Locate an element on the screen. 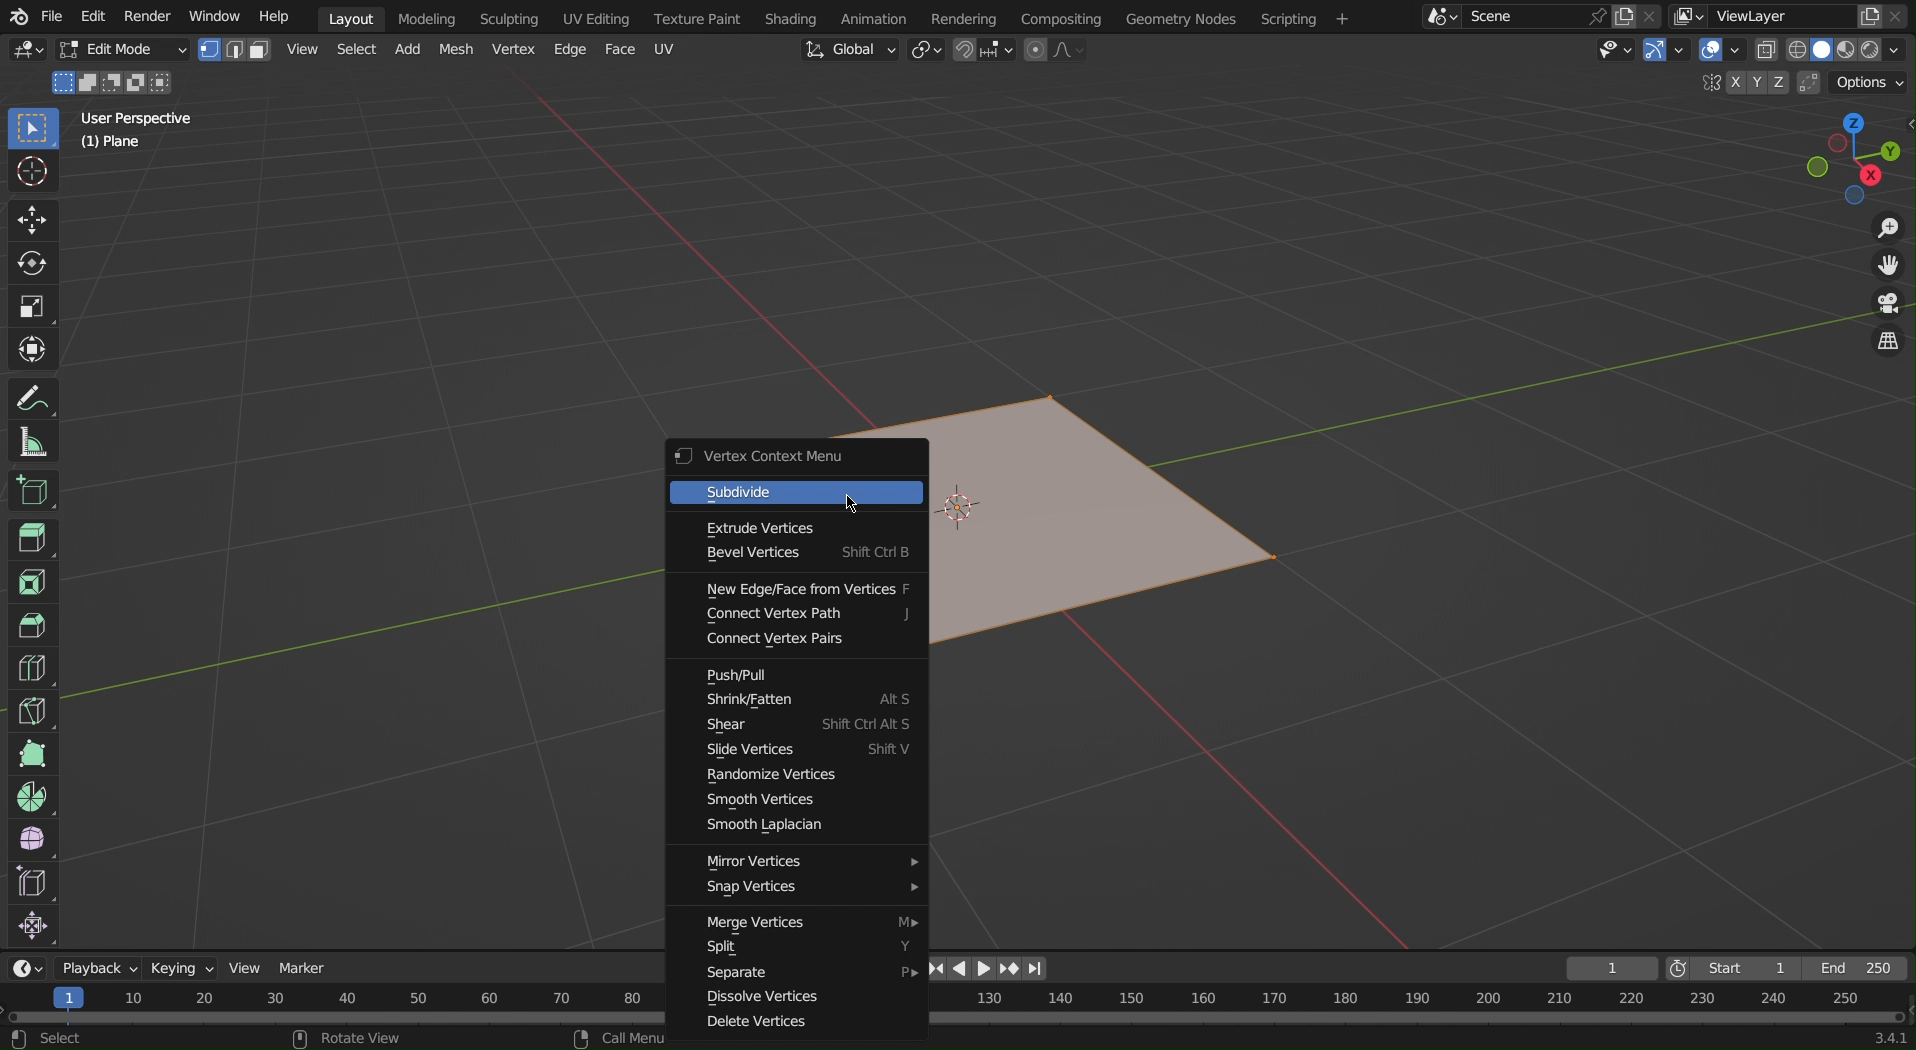 The image size is (1916, 1050). Cal Menu is located at coordinates (617, 1038).